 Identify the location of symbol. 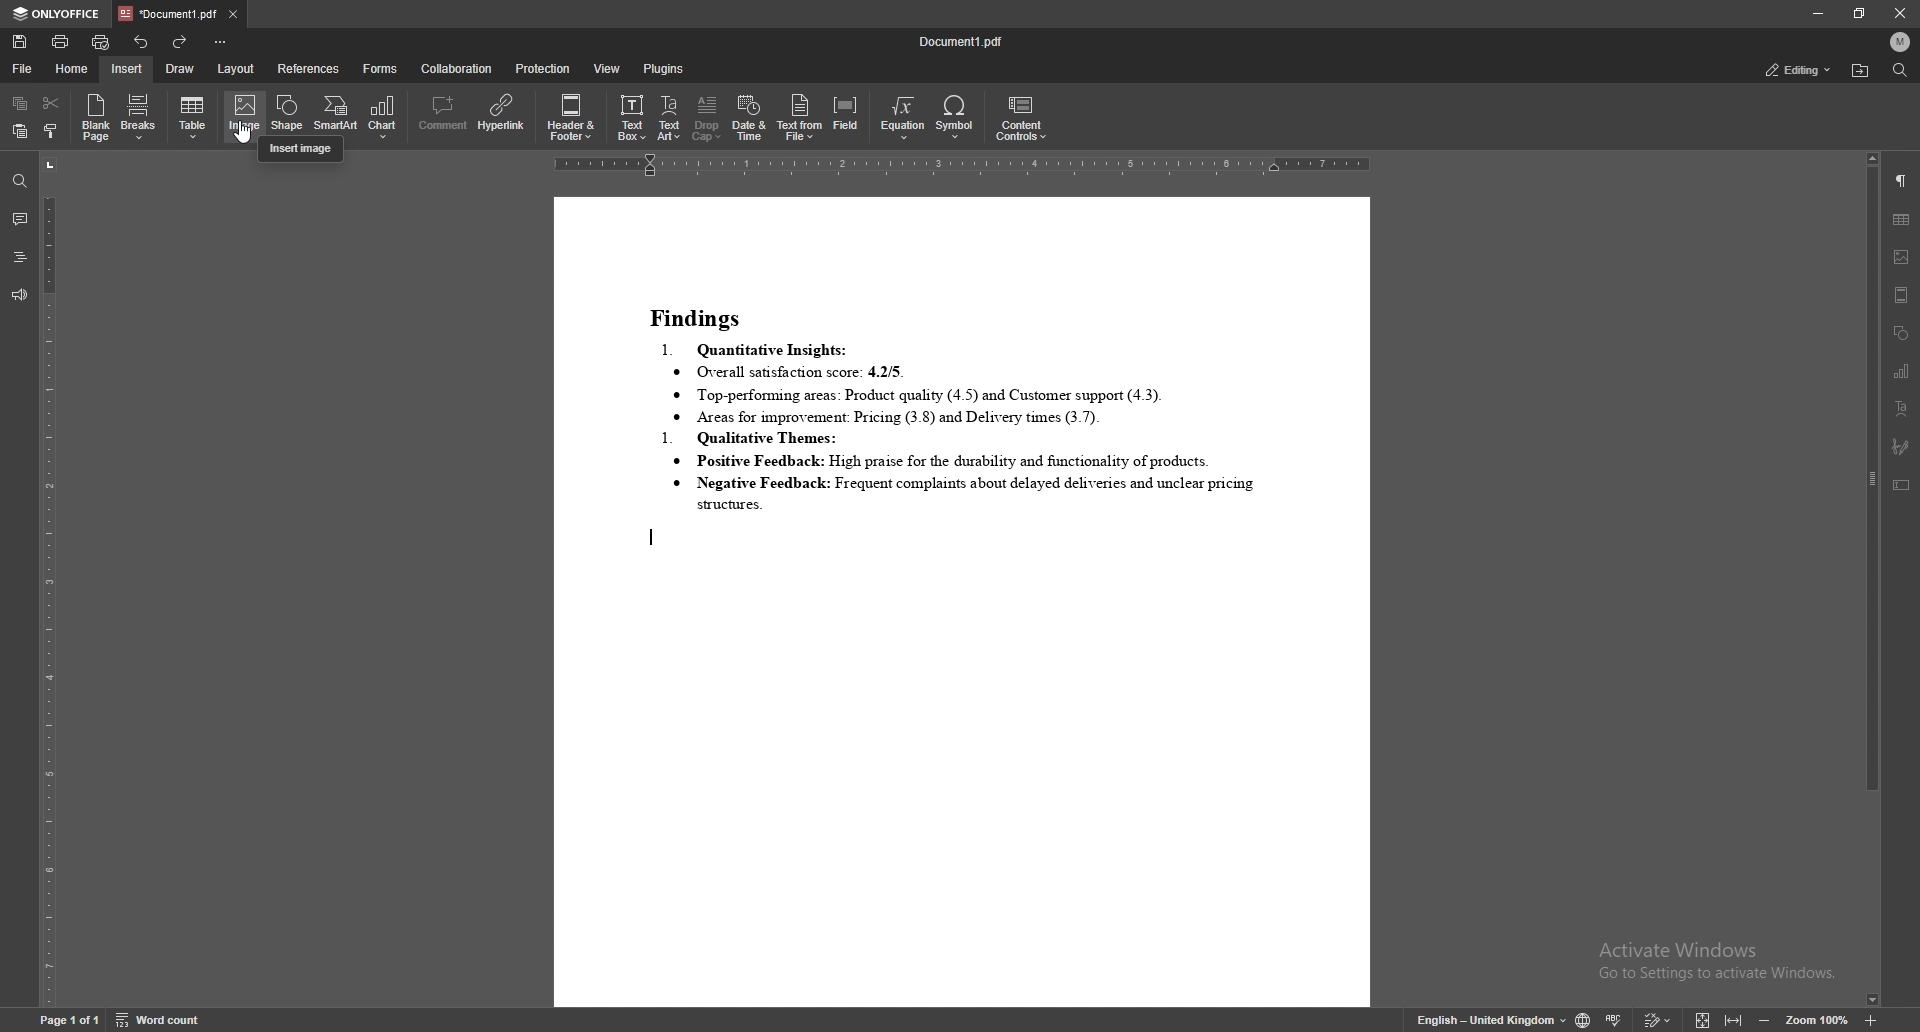
(955, 117).